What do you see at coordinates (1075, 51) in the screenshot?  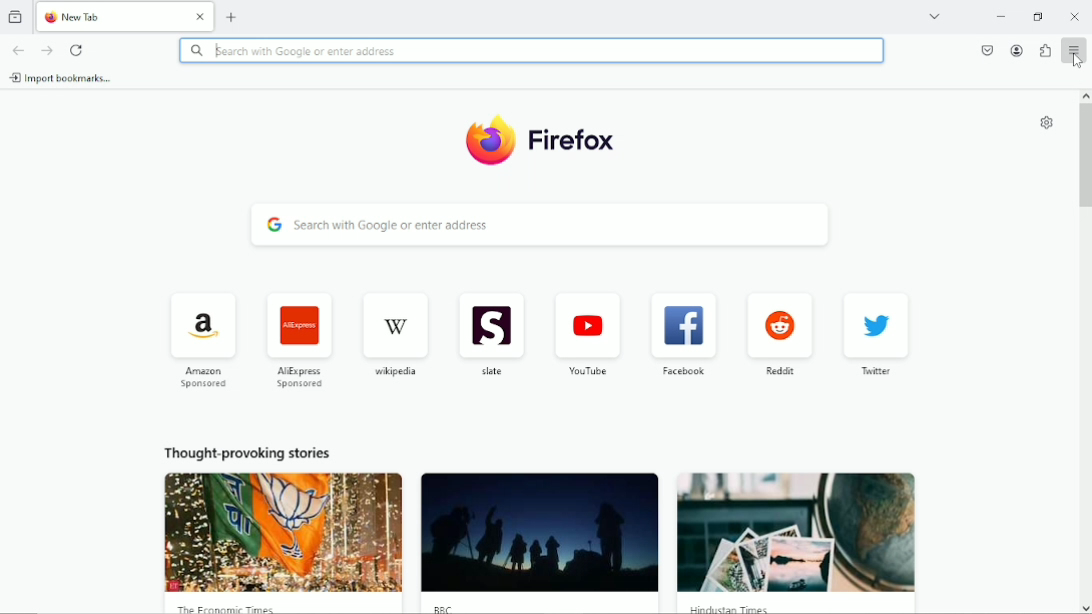 I see `Open application menu` at bounding box center [1075, 51].